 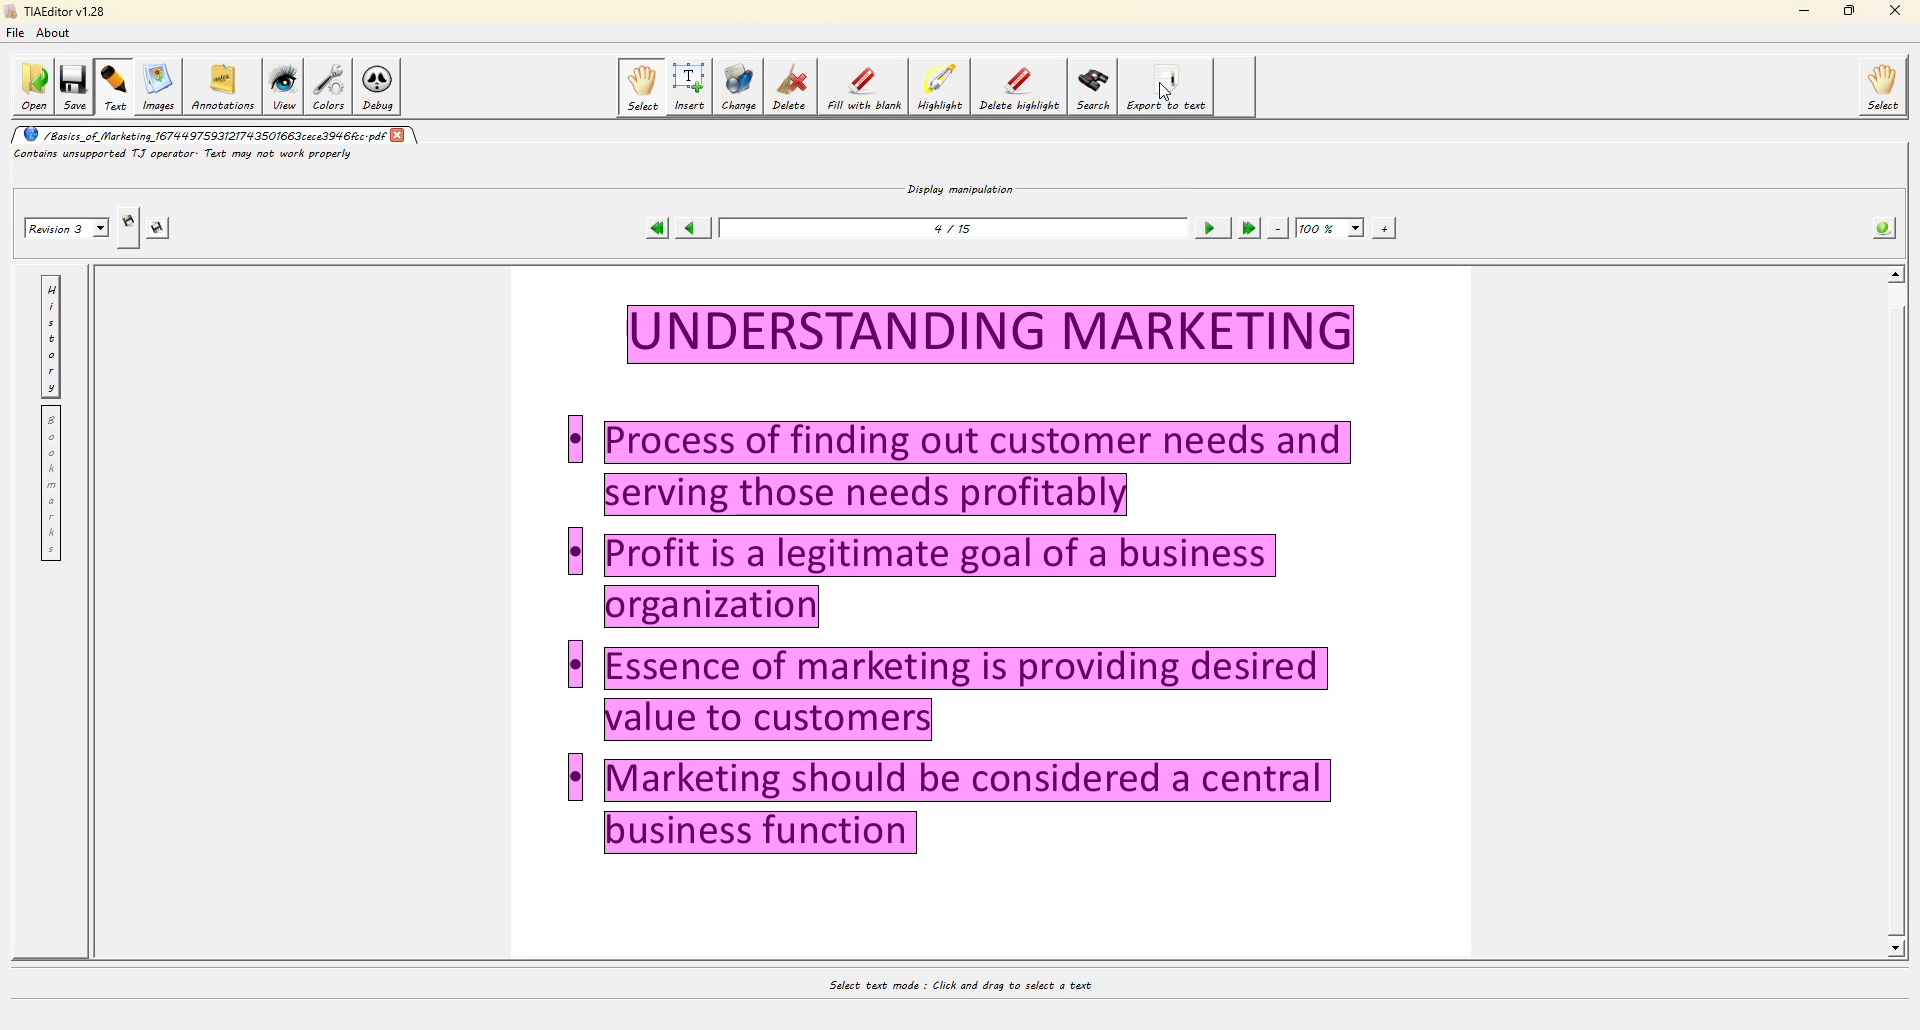 I want to click on pdf, so click(x=197, y=135).